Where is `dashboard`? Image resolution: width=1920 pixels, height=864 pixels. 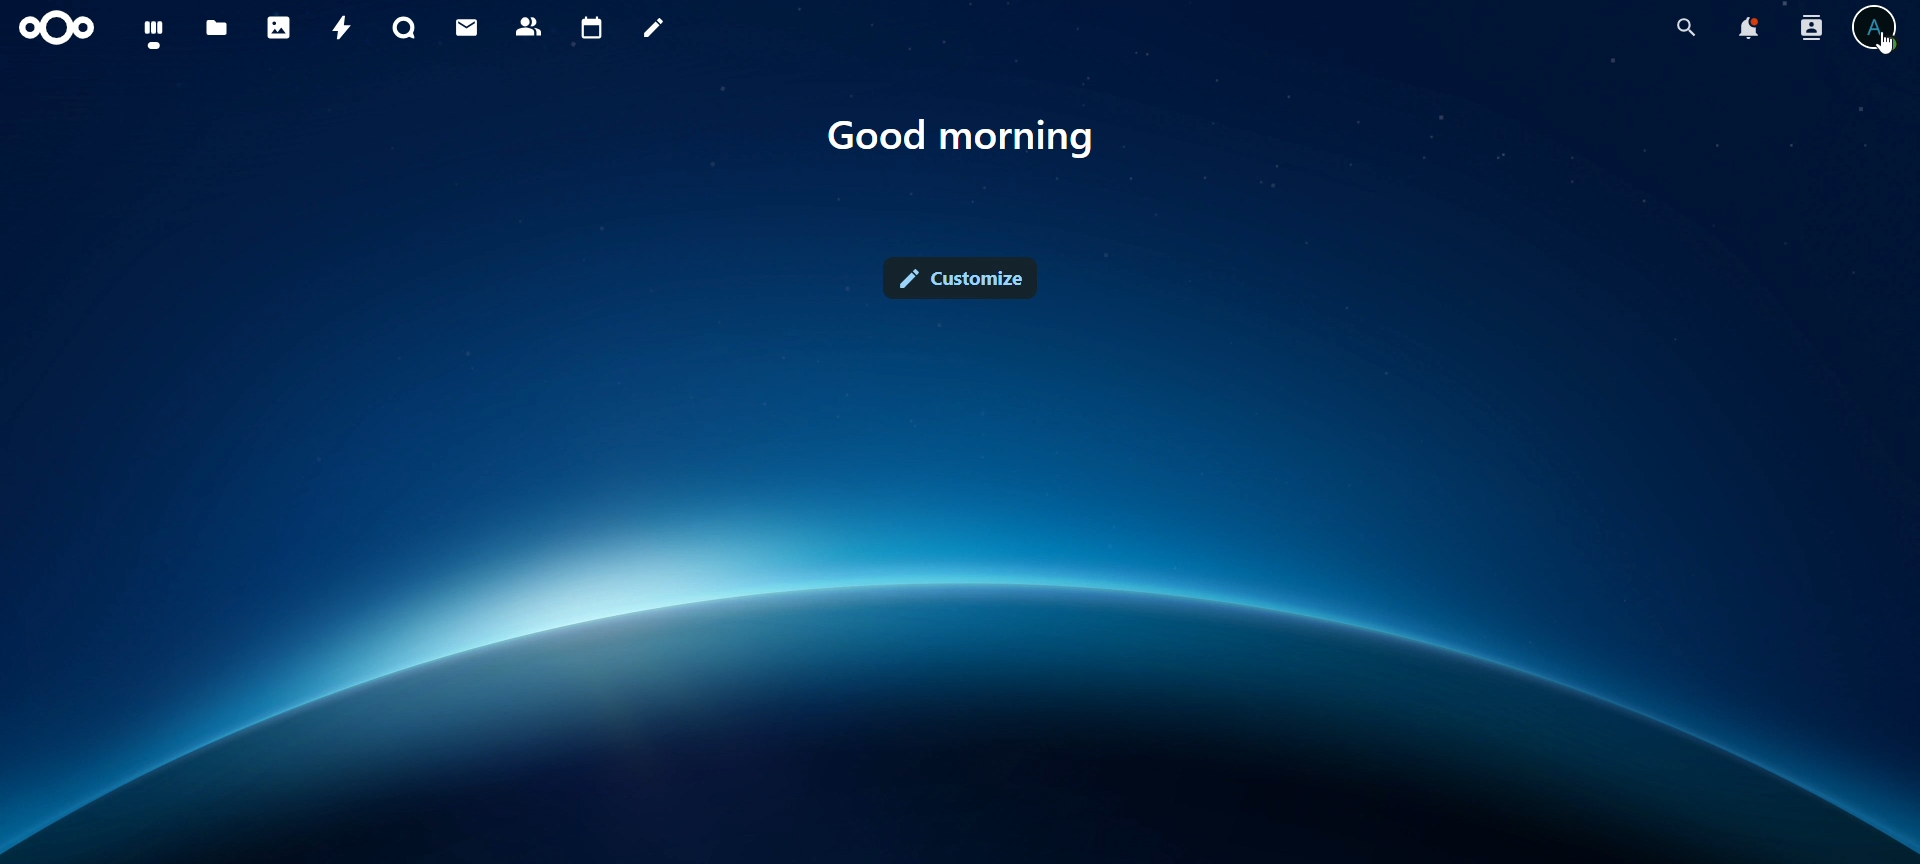 dashboard is located at coordinates (152, 32).